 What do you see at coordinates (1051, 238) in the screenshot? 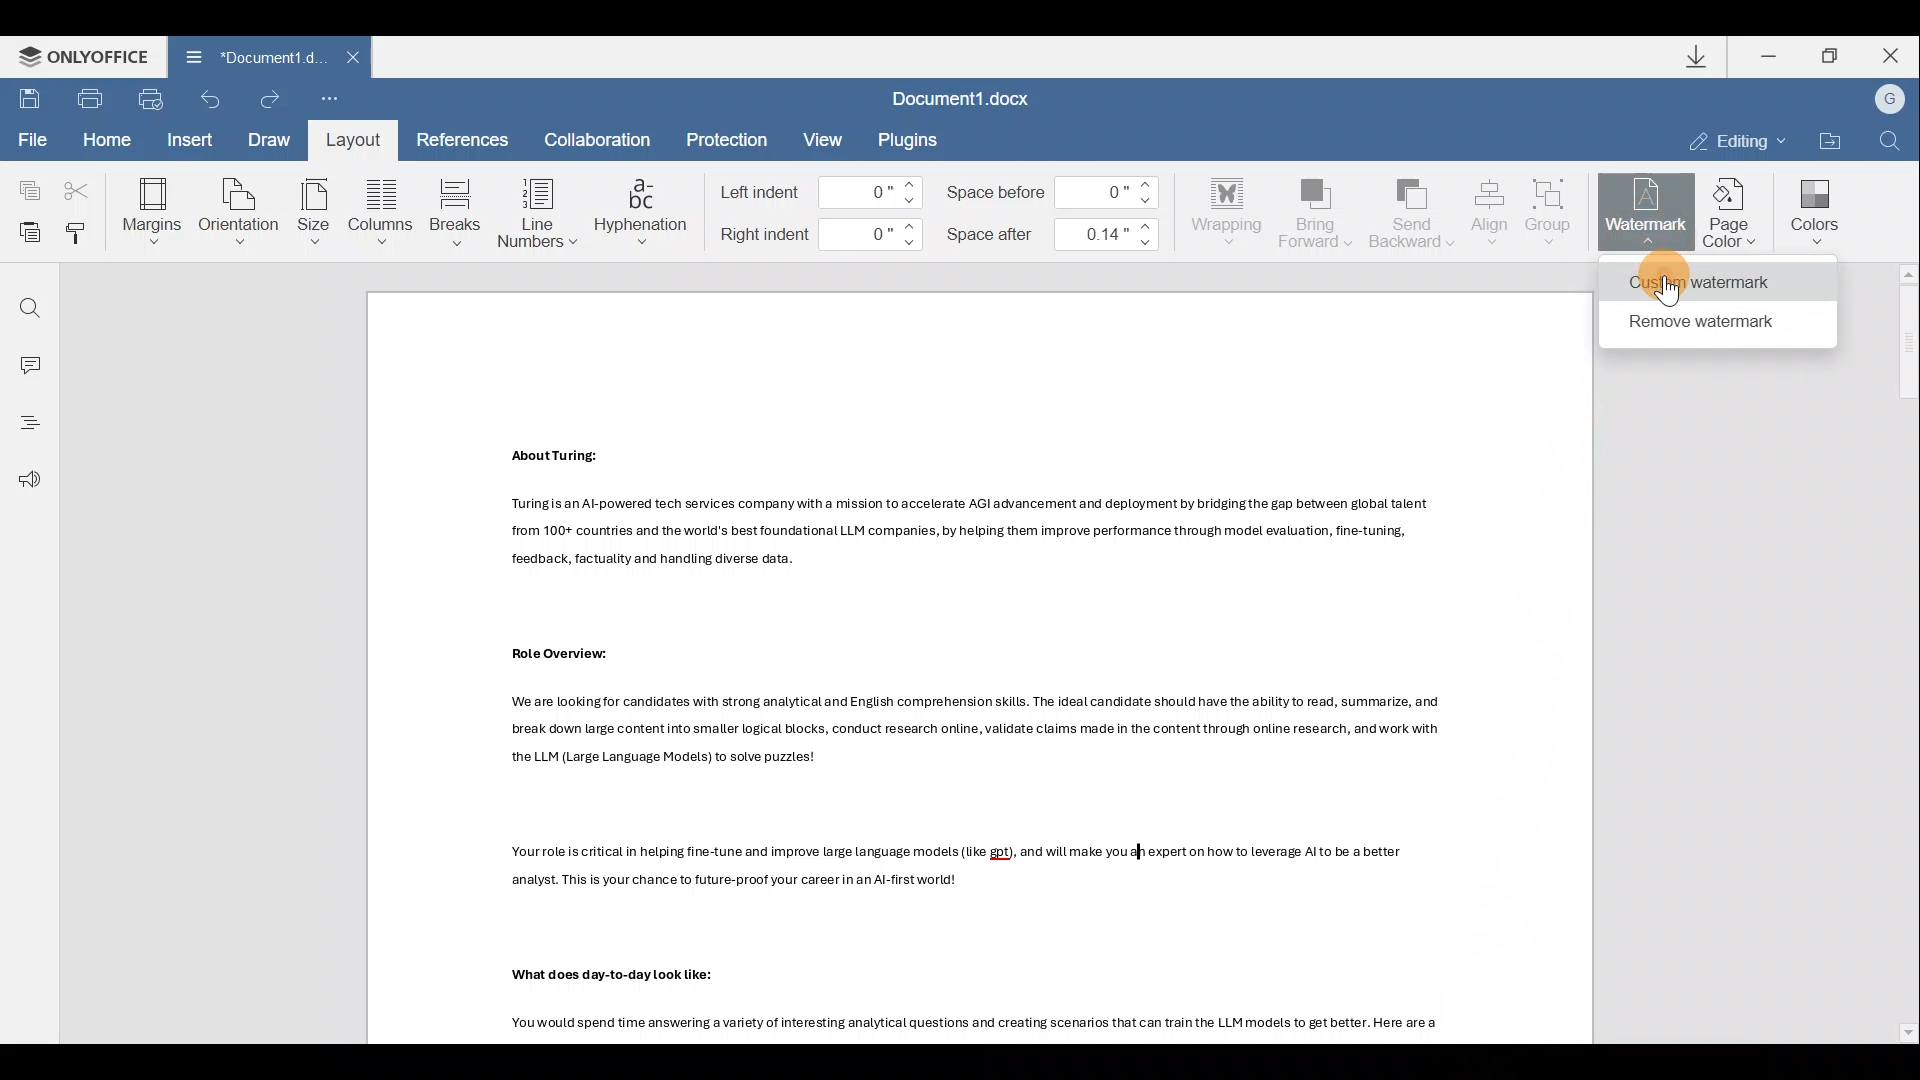
I see `Space after` at bounding box center [1051, 238].